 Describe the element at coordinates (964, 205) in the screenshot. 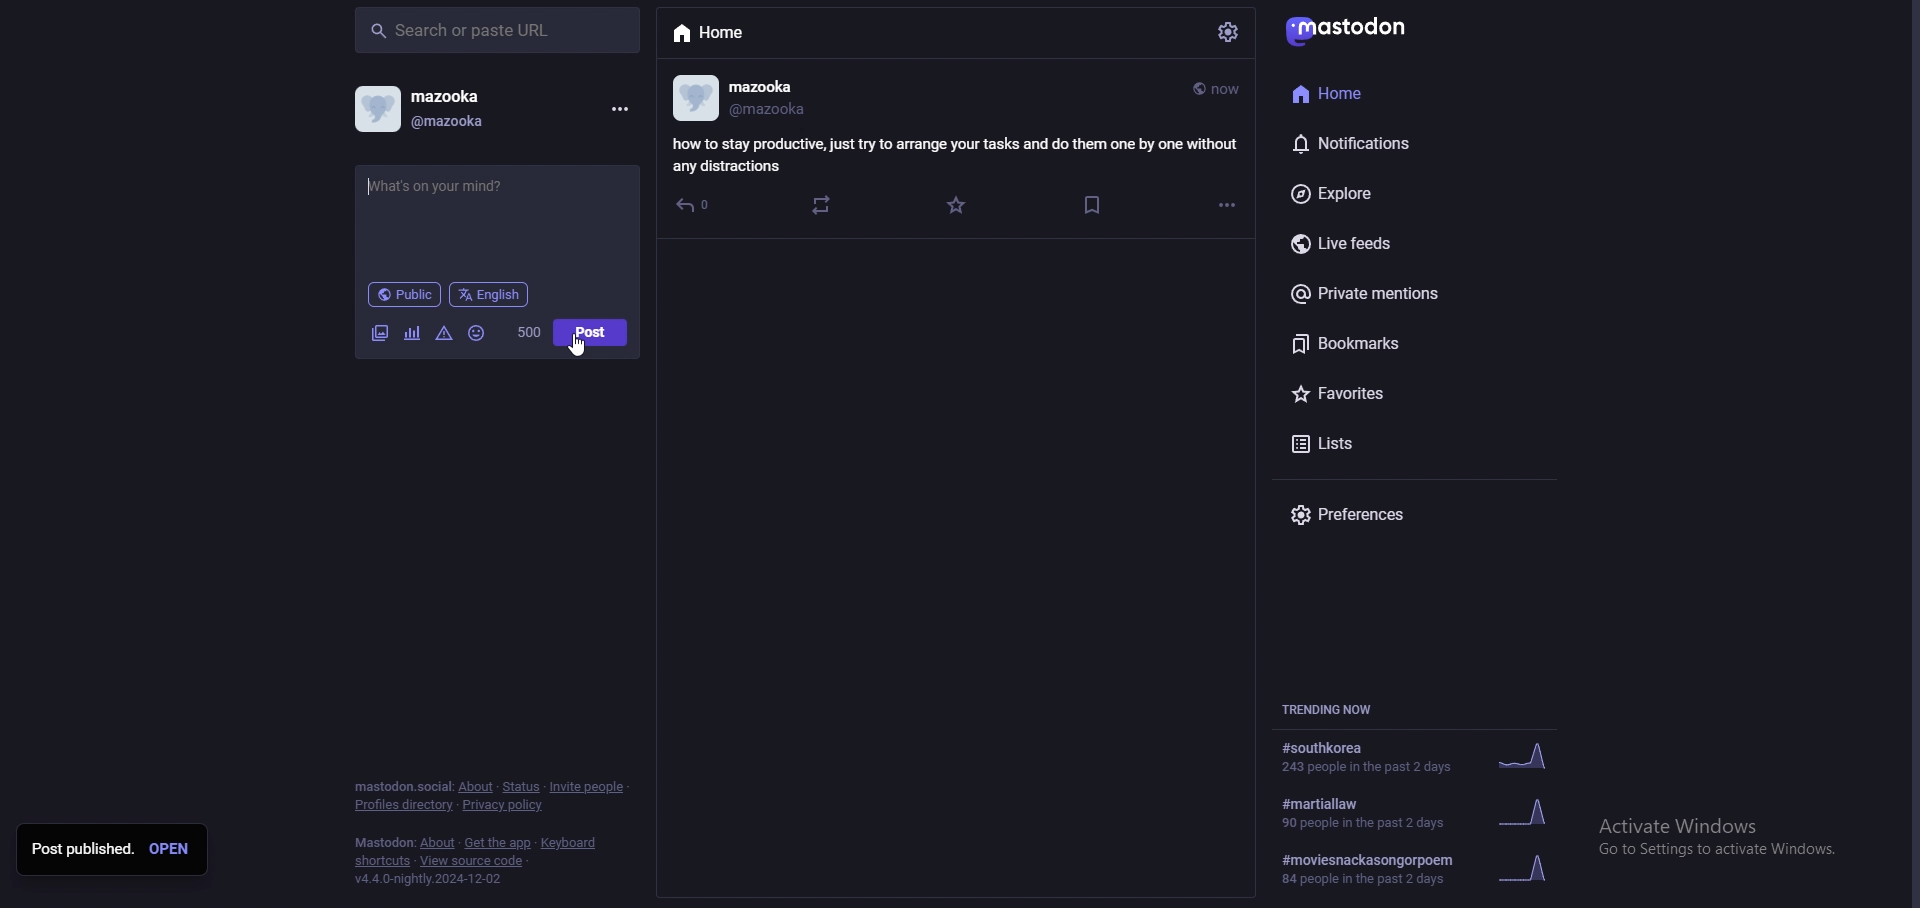

I see `favorite` at that location.